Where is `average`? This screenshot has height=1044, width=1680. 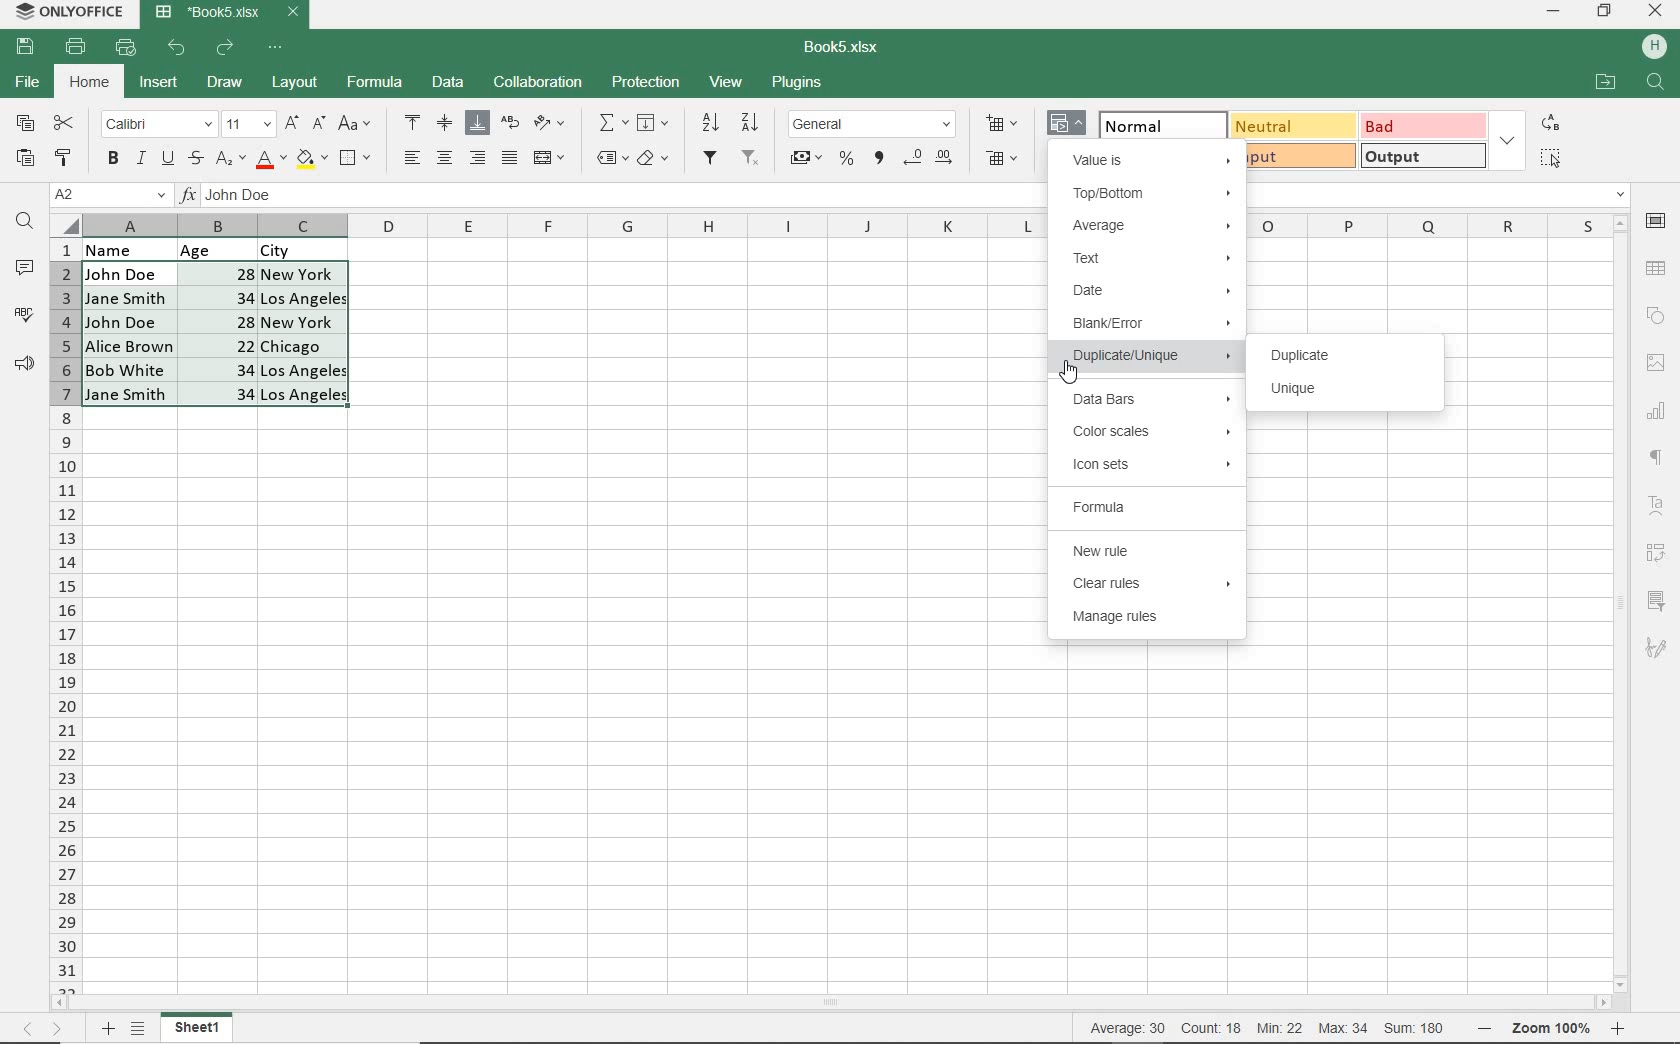
average is located at coordinates (1131, 1028).